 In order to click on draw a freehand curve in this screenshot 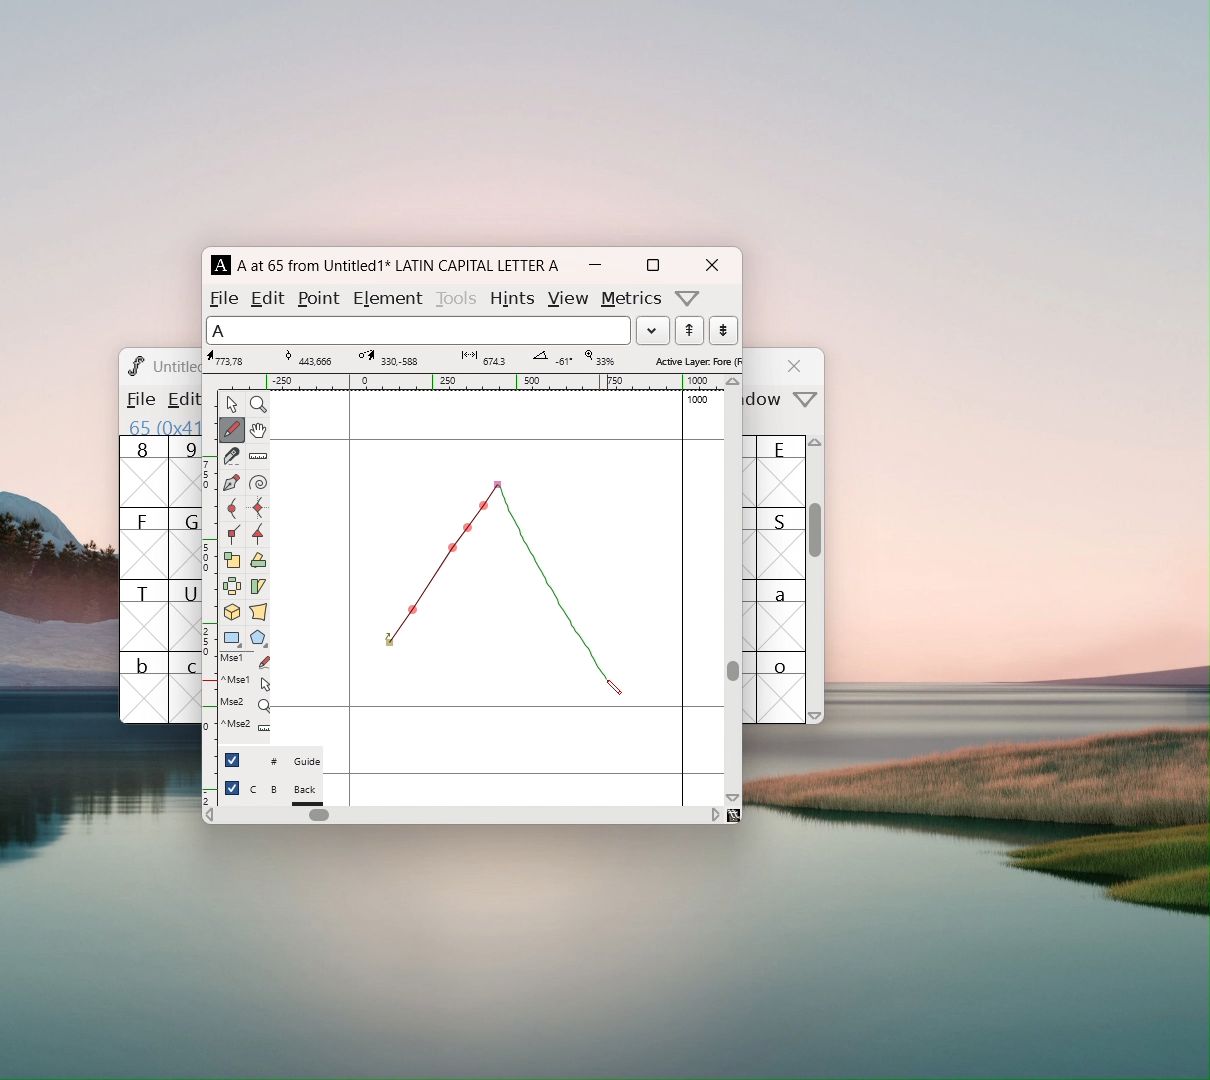, I will do `click(232, 430)`.